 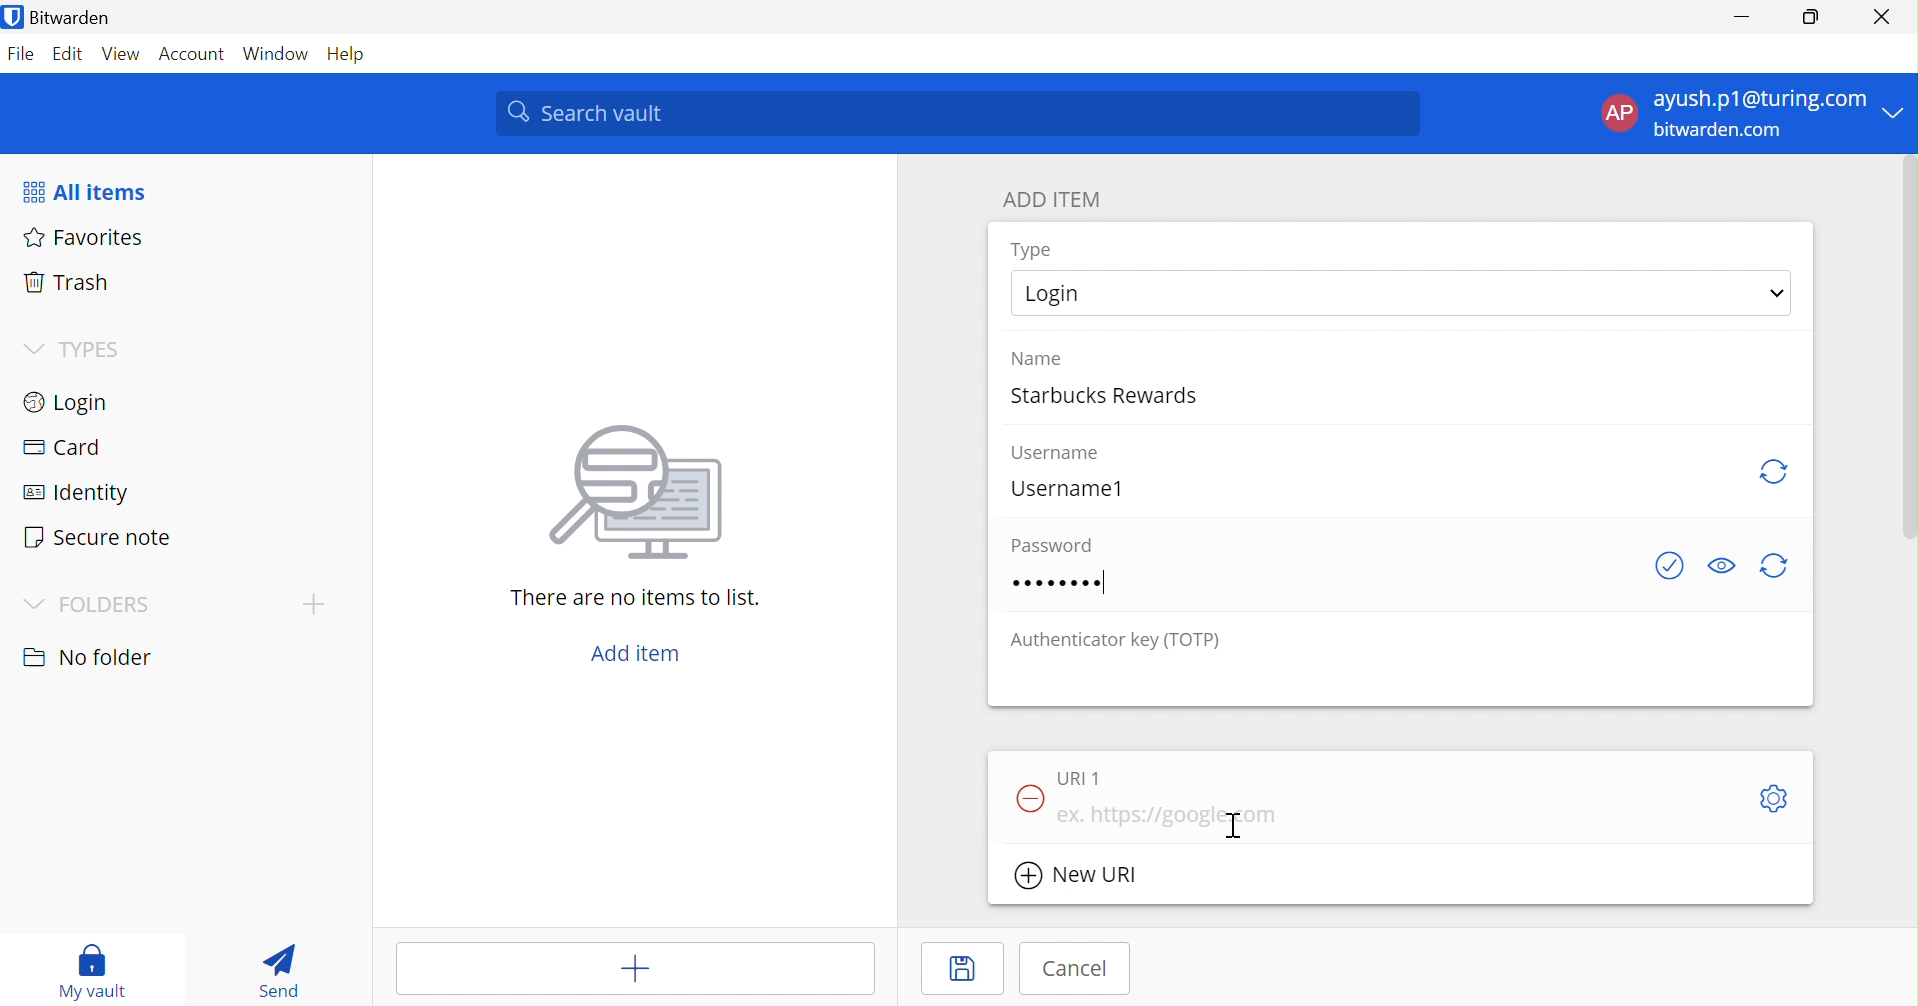 I want to click on Close, so click(x=1885, y=17).